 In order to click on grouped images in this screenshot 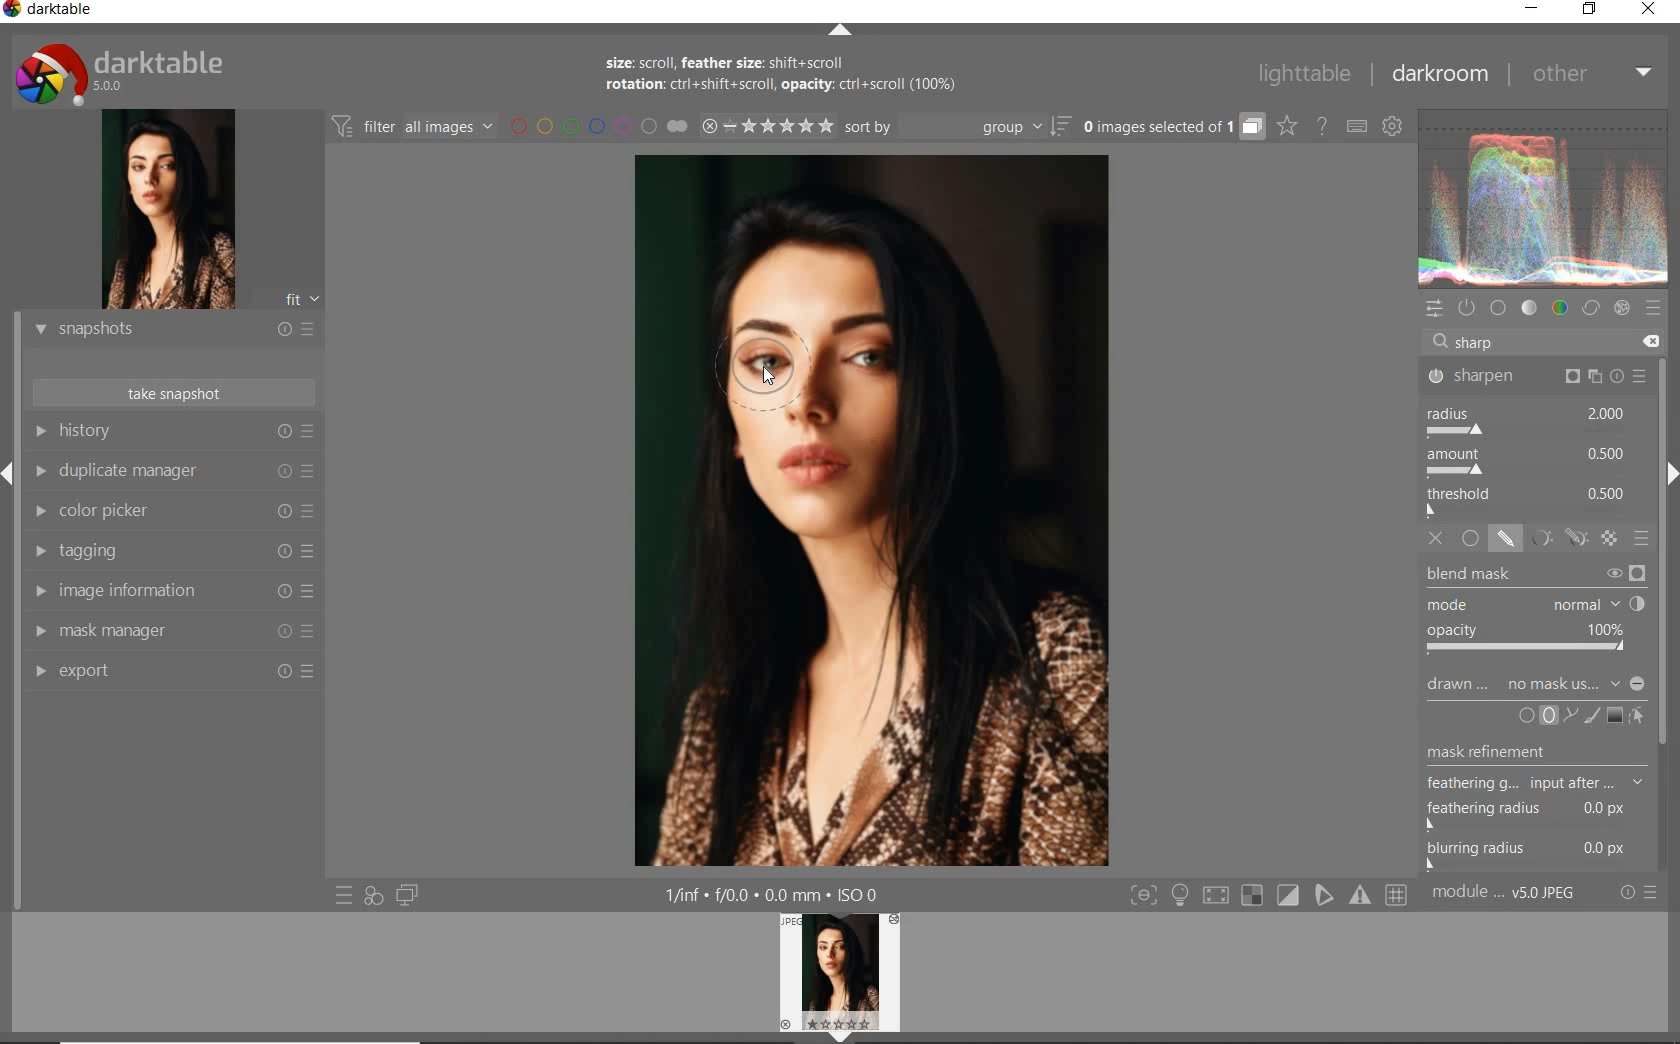, I will do `click(1174, 128)`.